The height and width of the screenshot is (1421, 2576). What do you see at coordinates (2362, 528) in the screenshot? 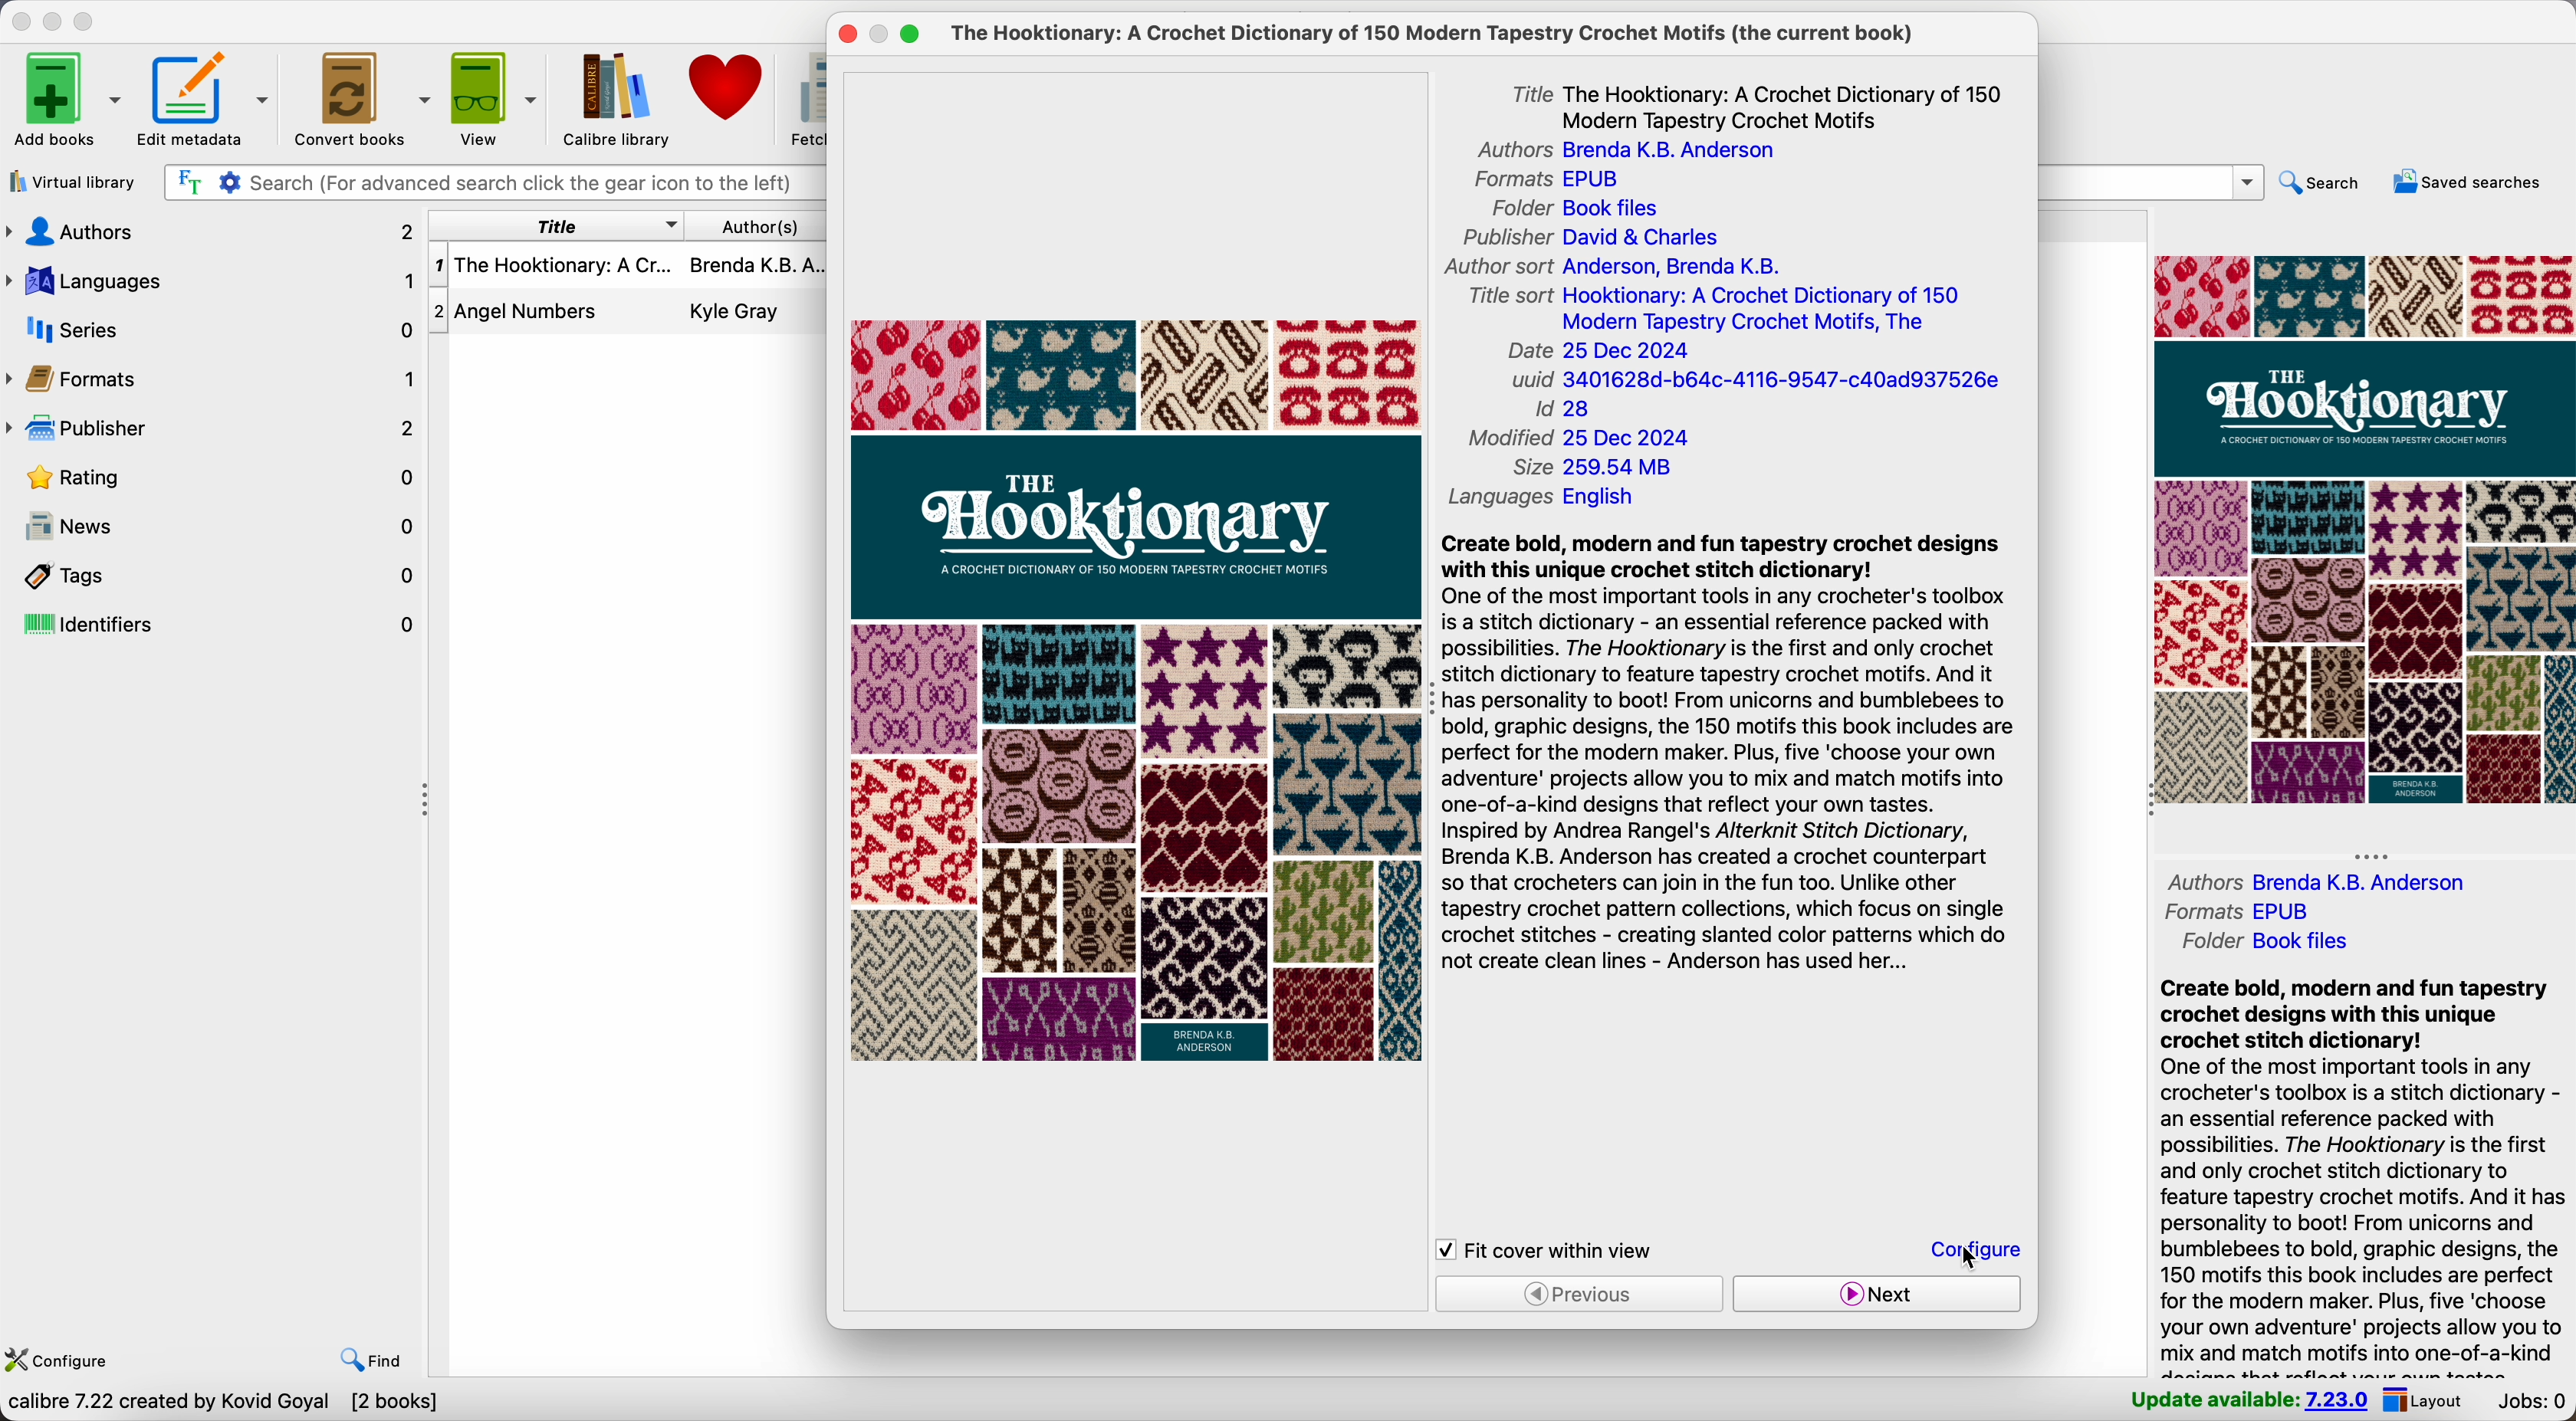
I see `book cover preview` at bounding box center [2362, 528].